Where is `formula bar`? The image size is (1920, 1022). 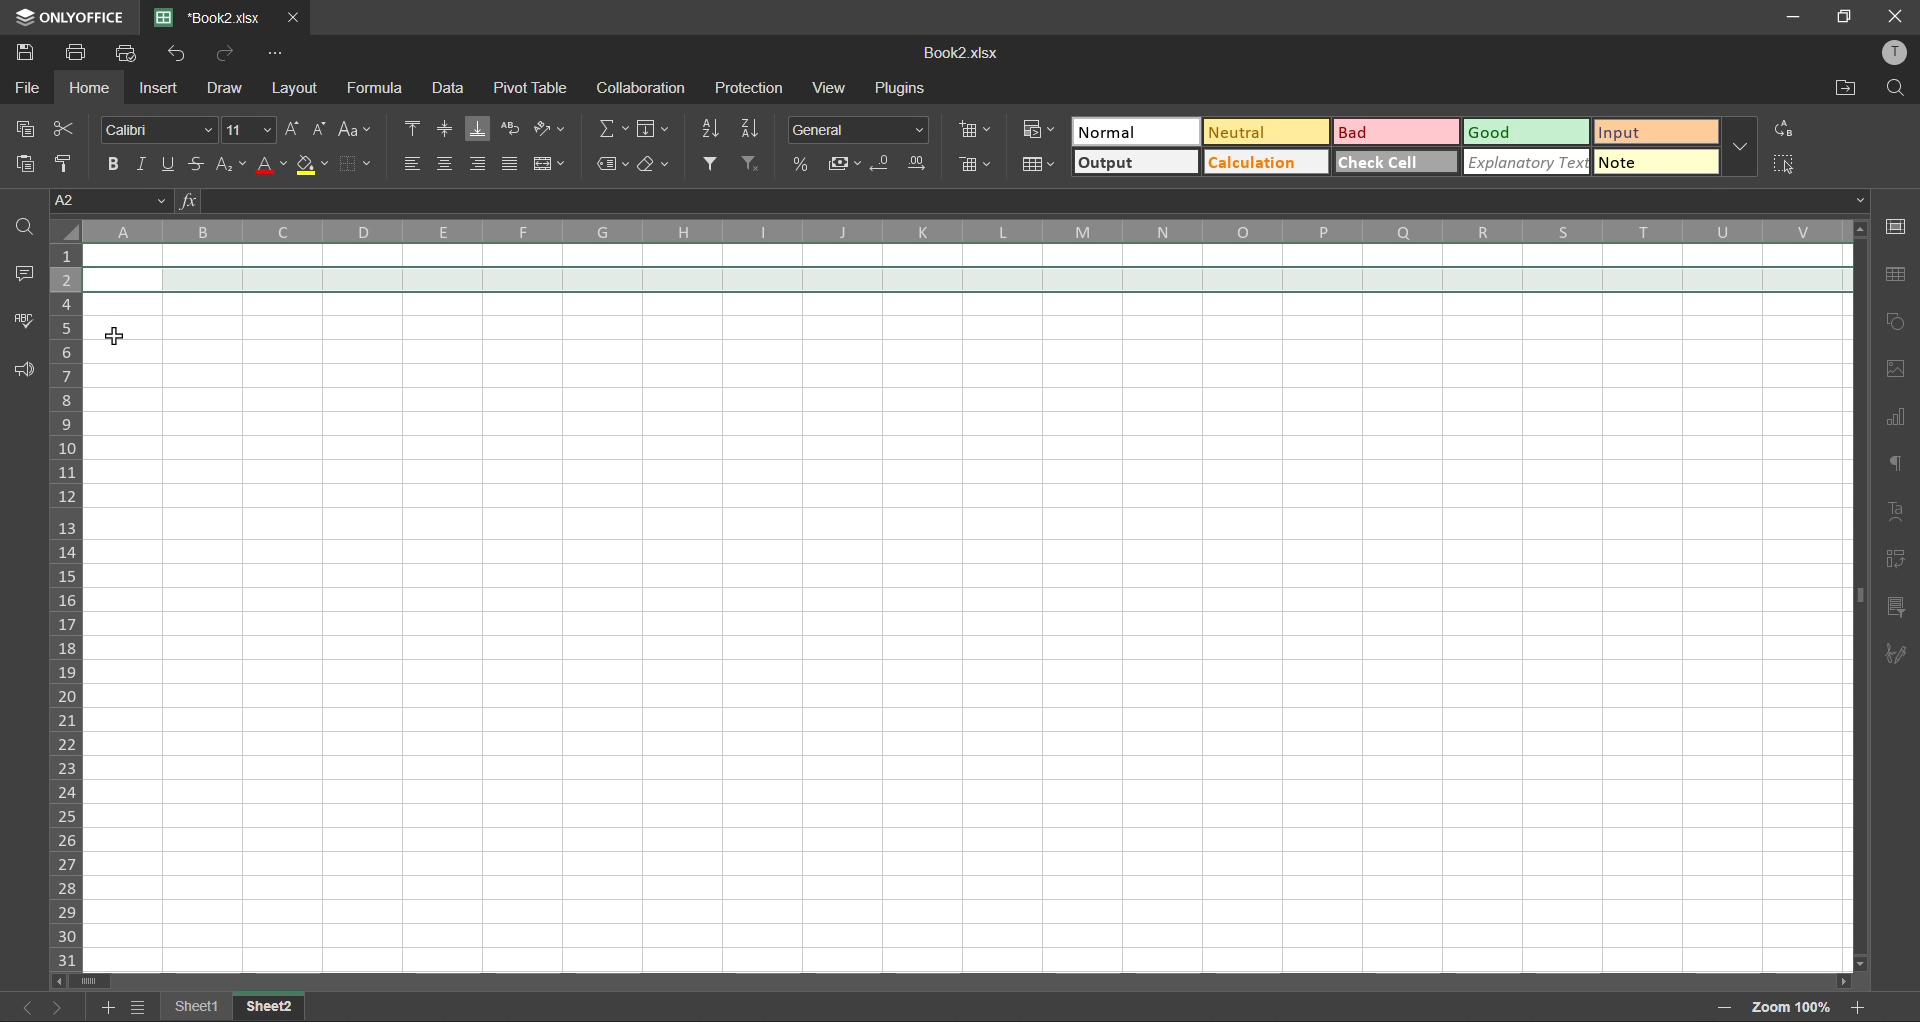 formula bar is located at coordinates (1027, 201).